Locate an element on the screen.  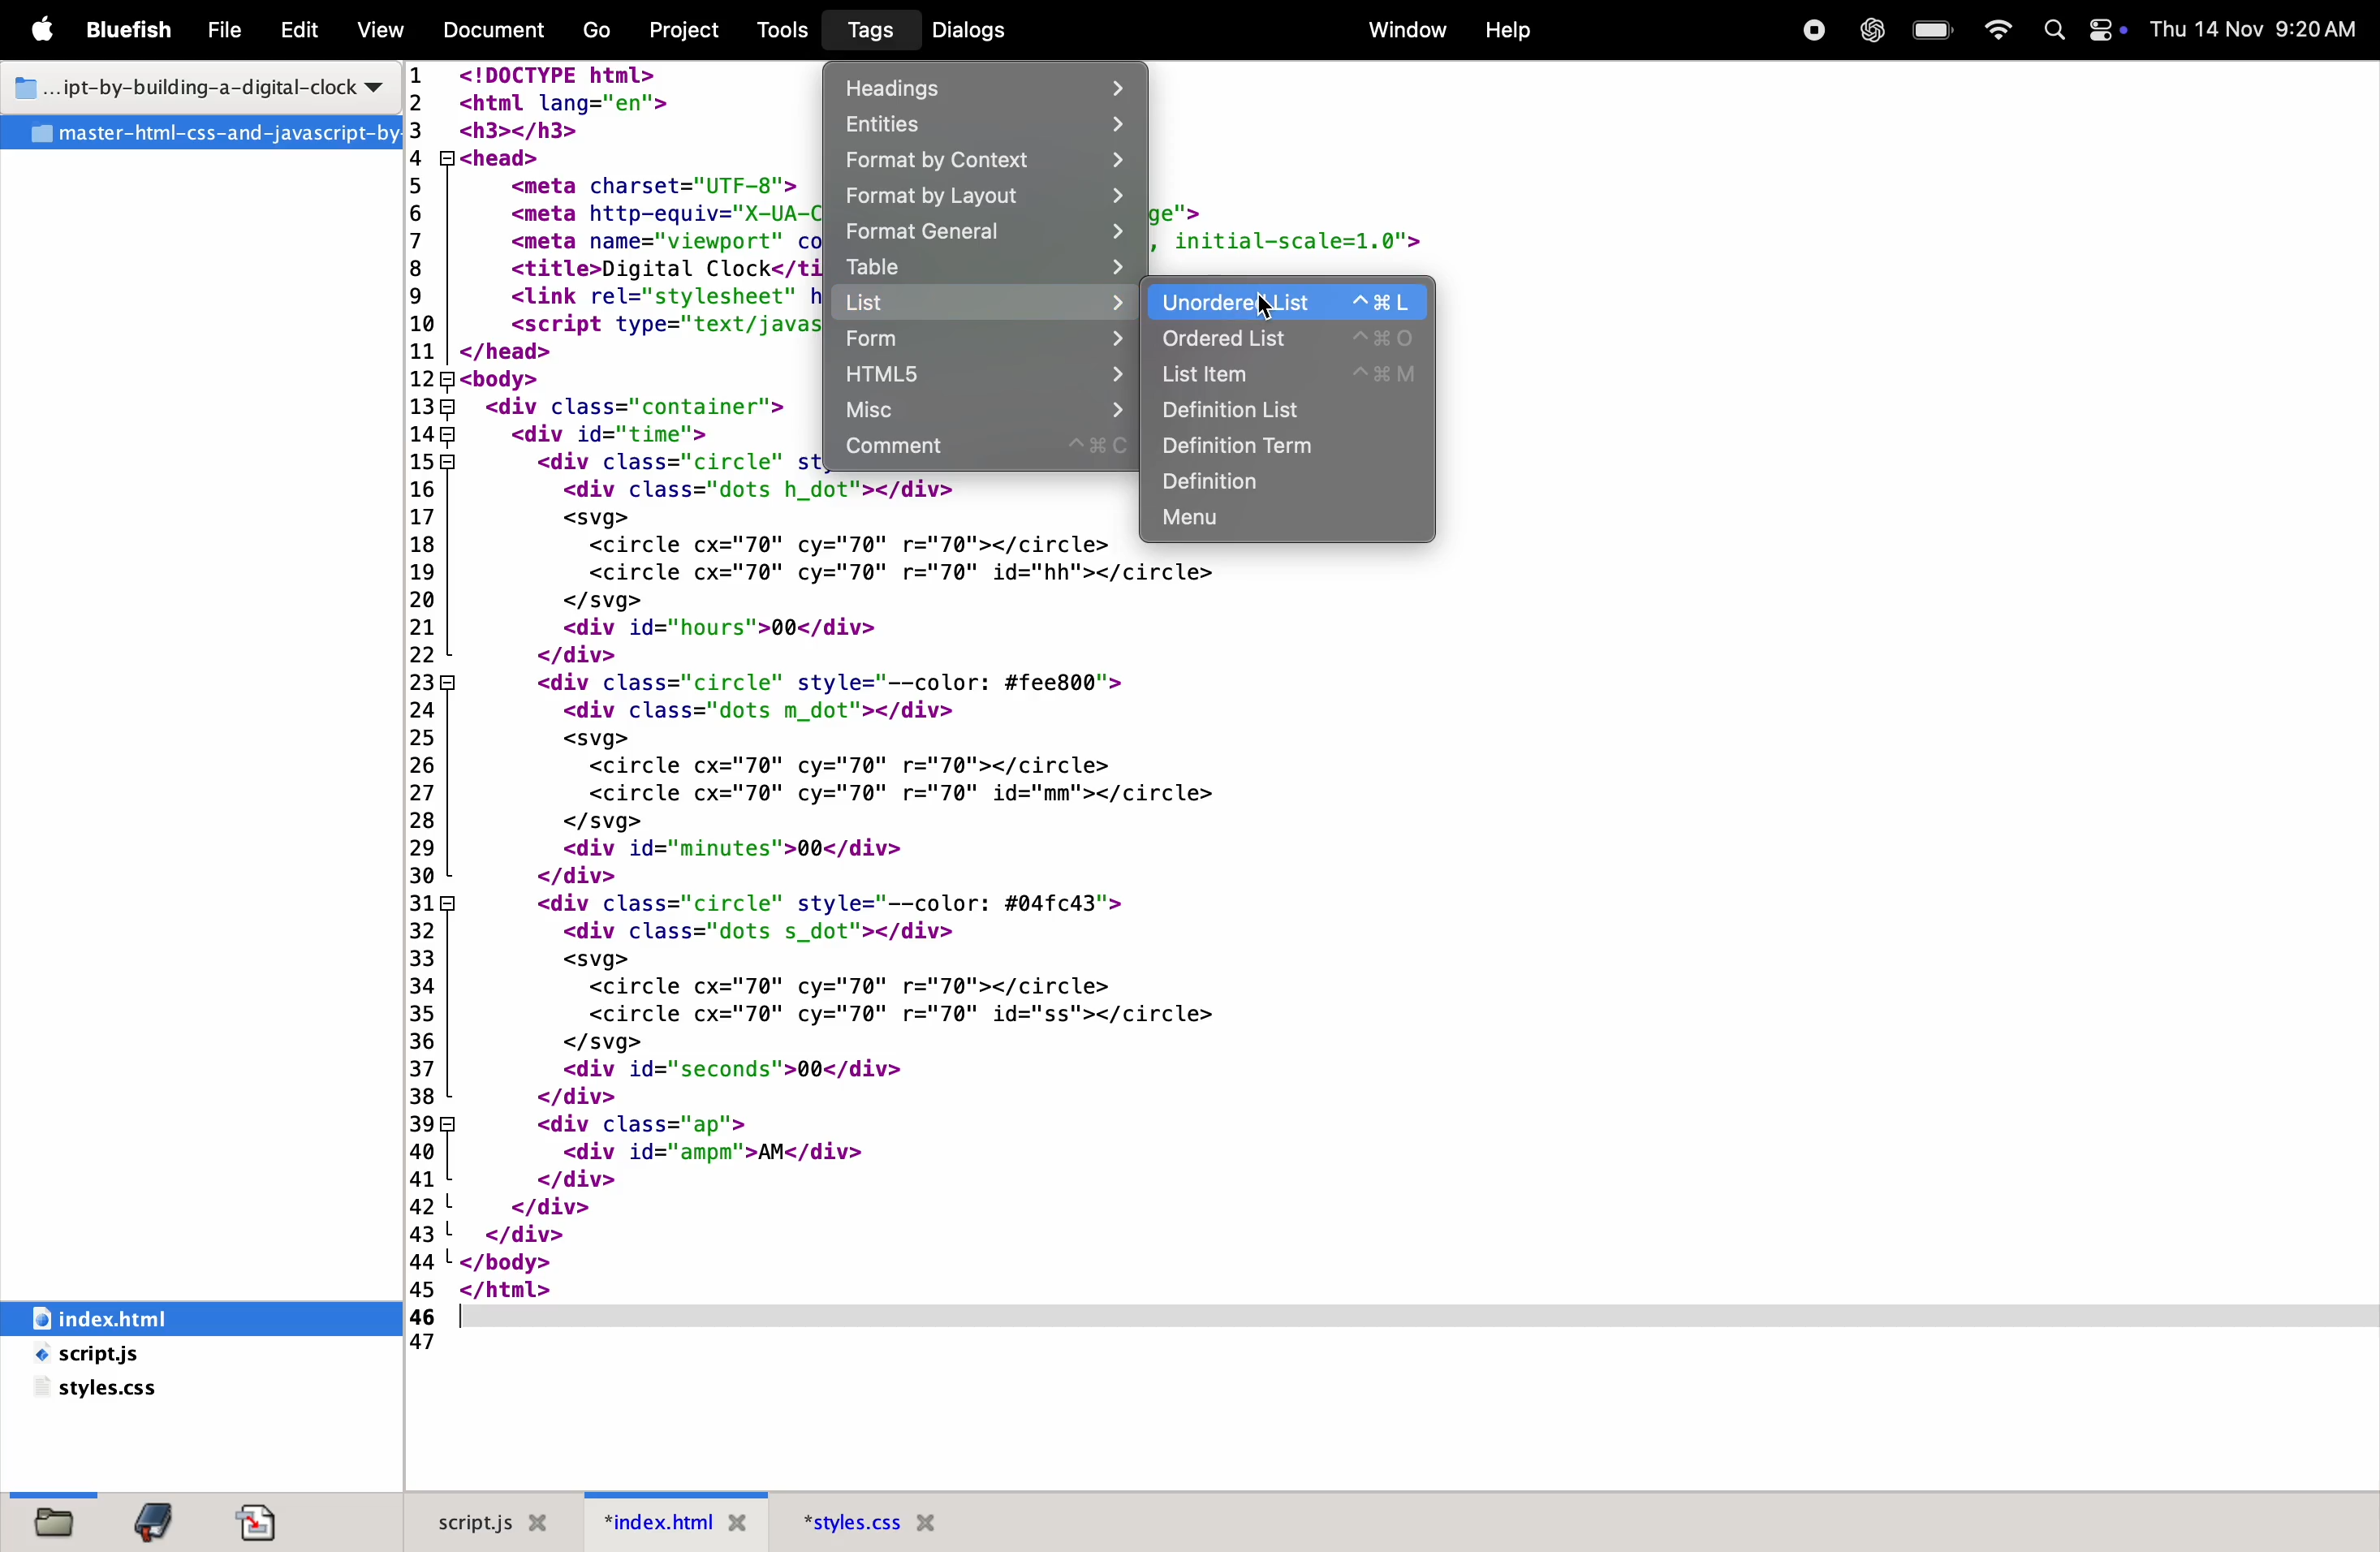
form is located at coordinates (985, 338).